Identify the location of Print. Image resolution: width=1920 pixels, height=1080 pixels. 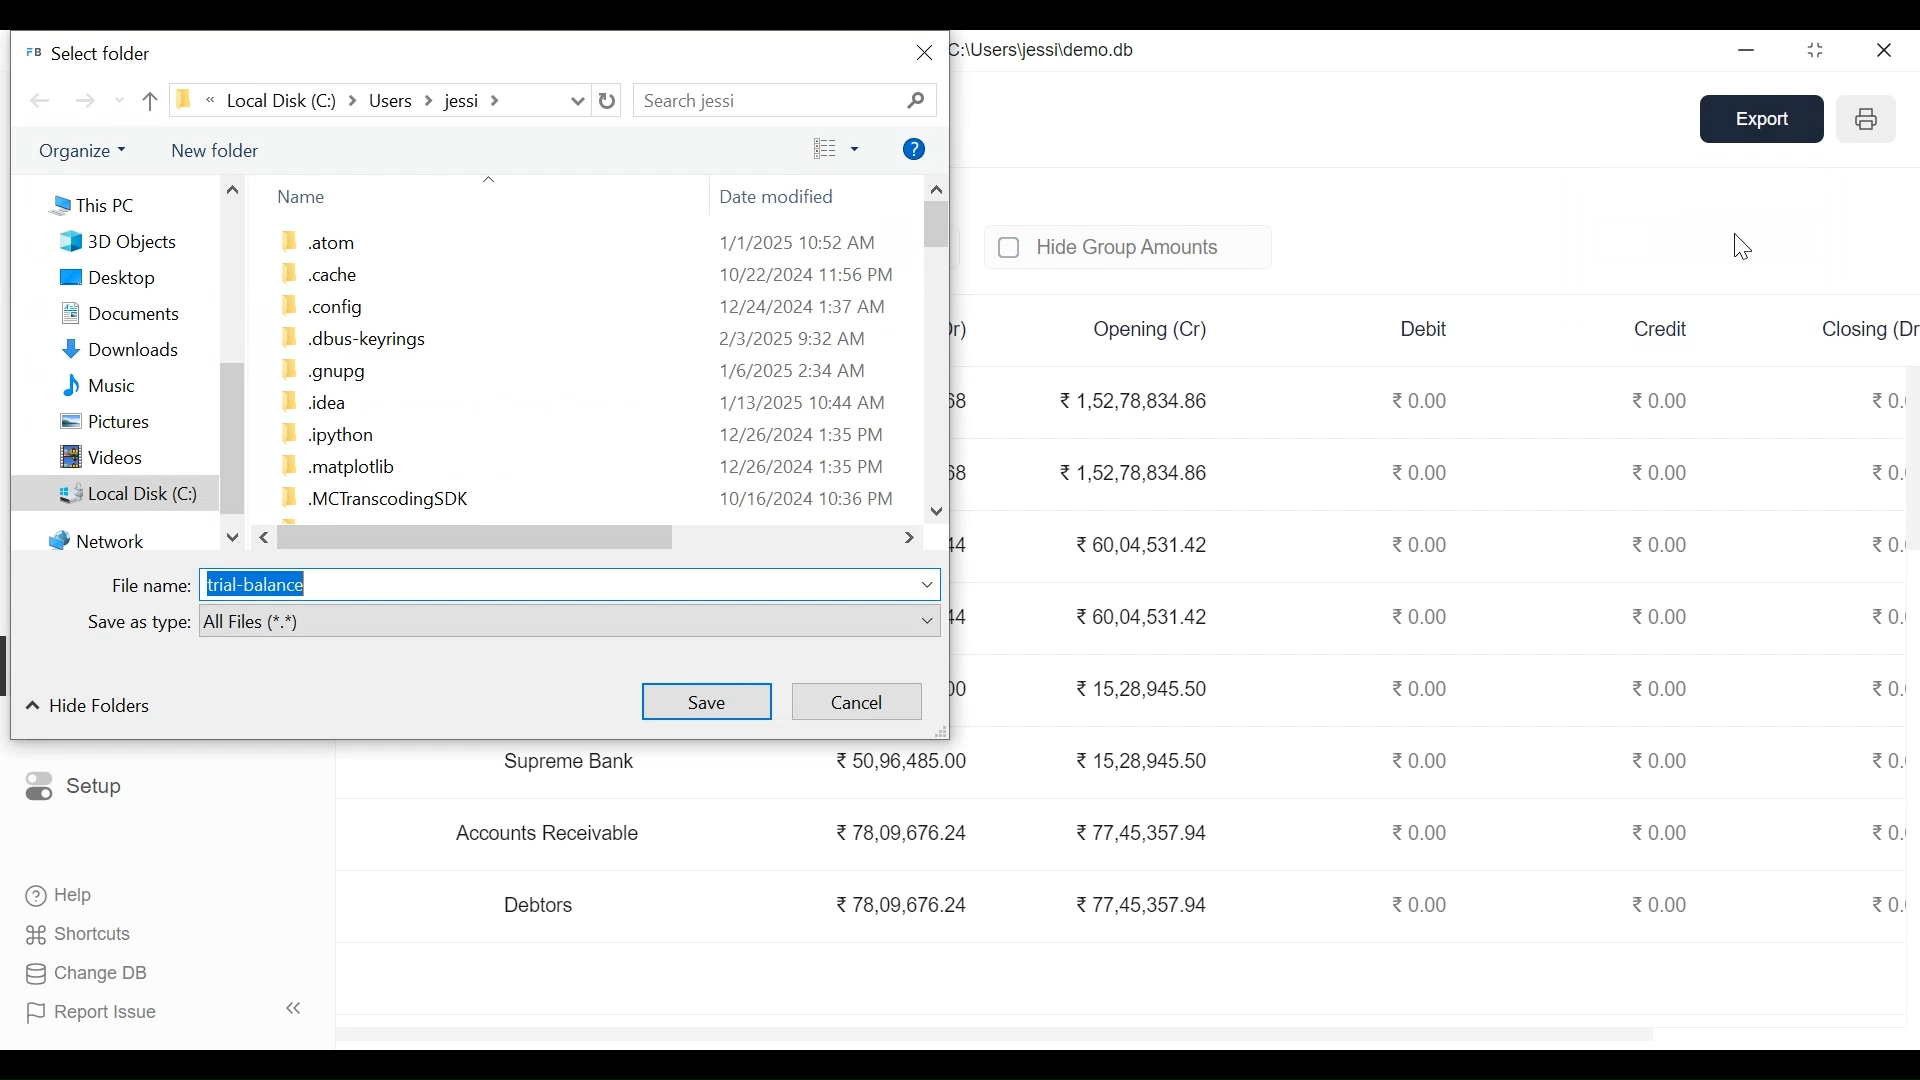
(1866, 120).